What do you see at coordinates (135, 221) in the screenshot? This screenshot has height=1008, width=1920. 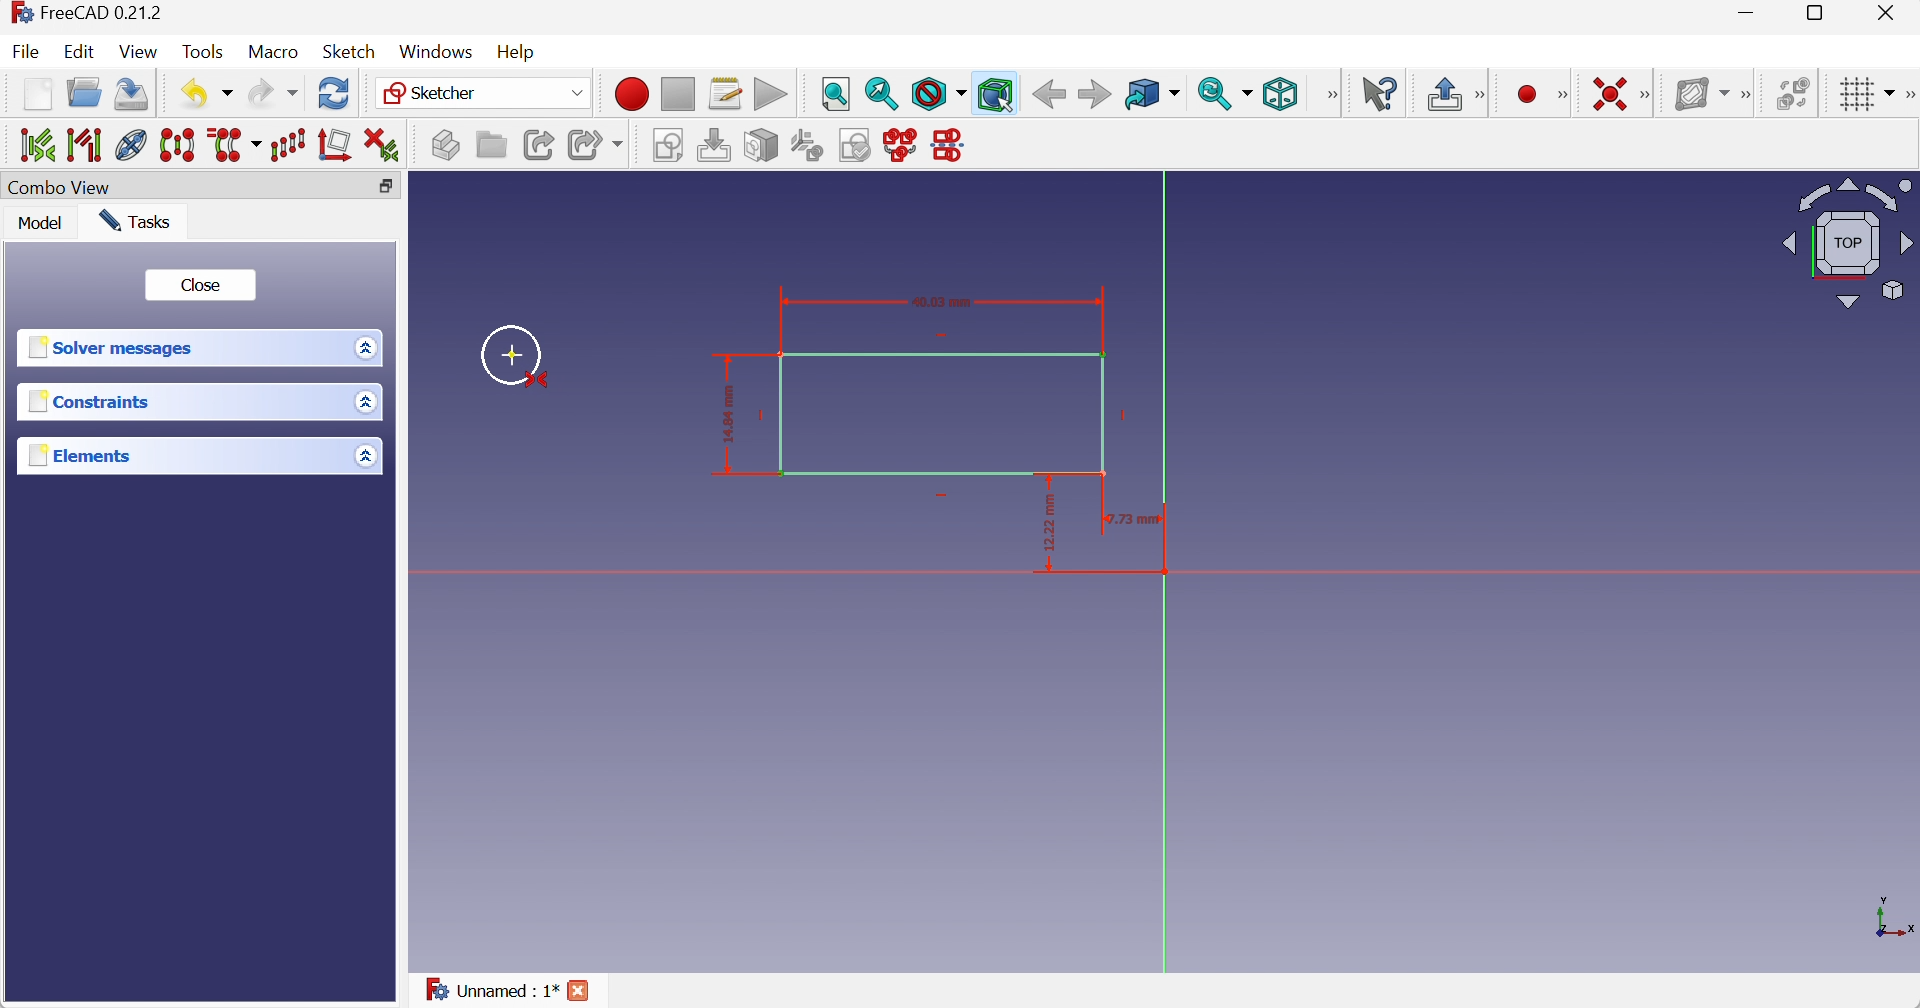 I see `Tasks` at bounding box center [135, 221].